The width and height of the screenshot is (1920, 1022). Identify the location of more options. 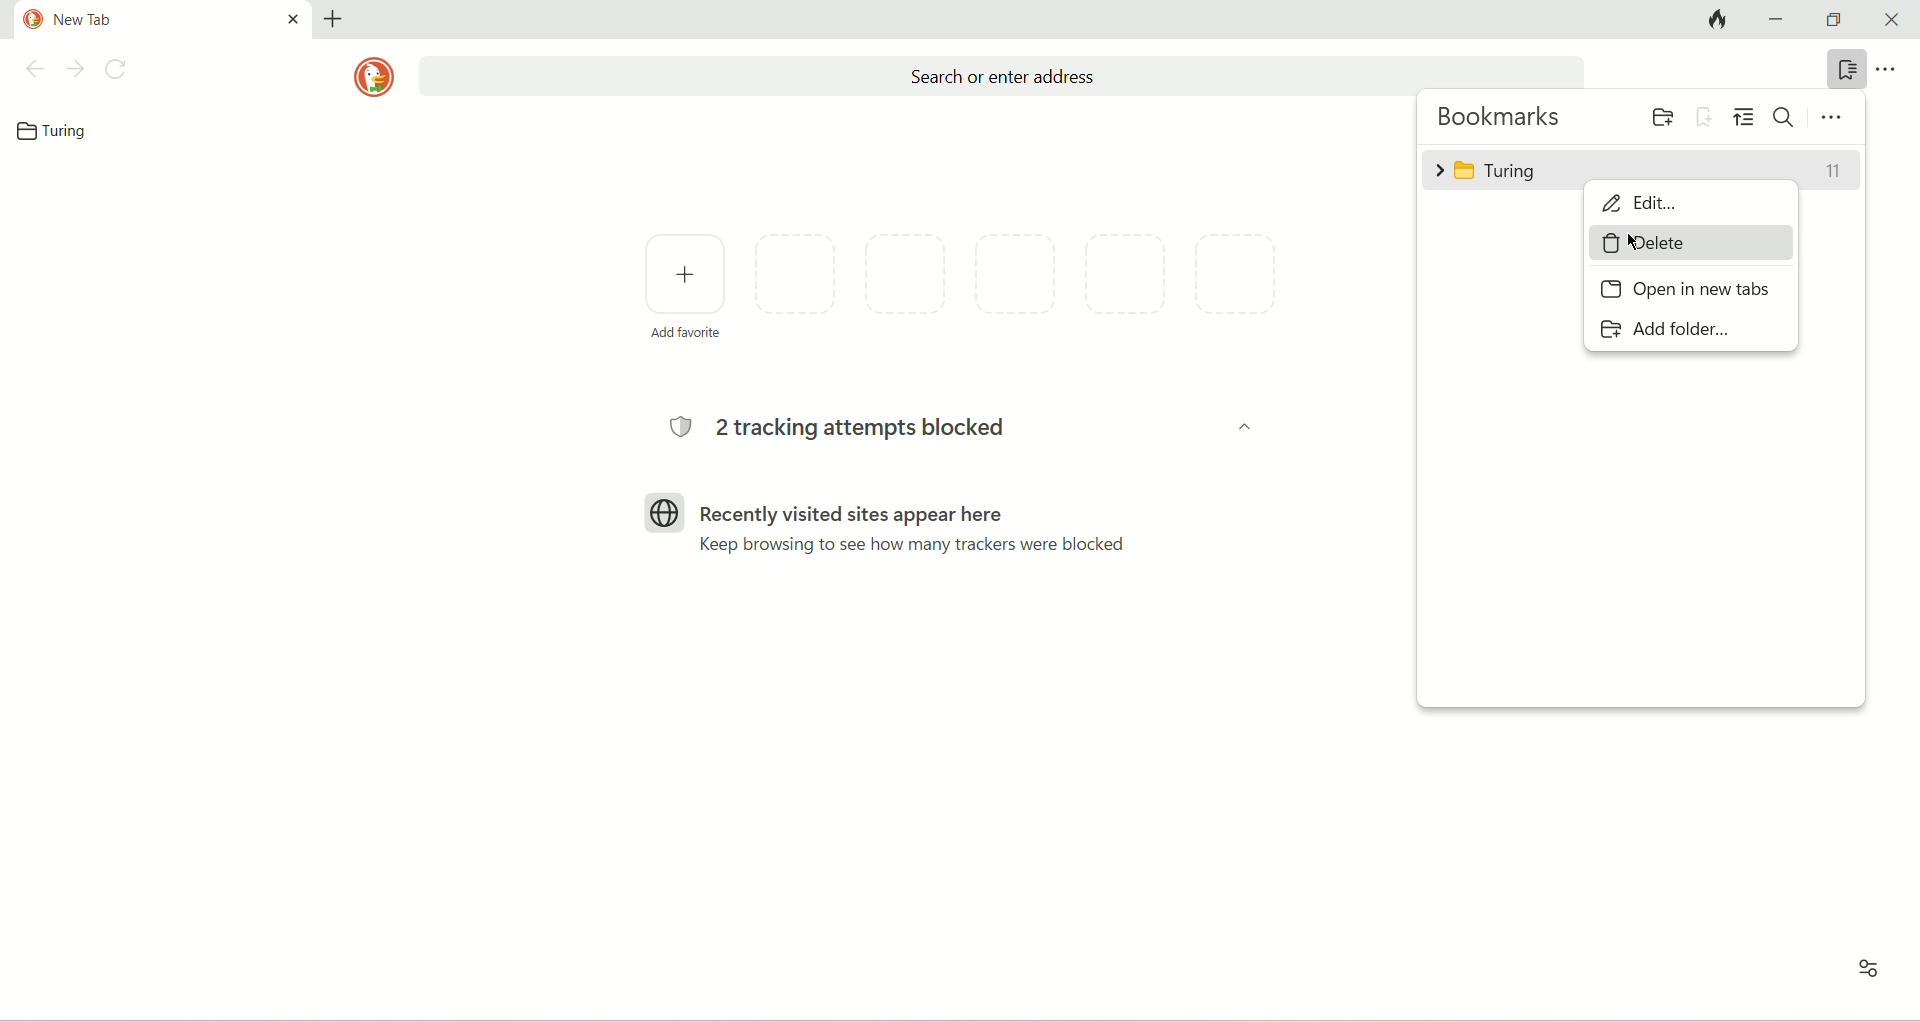
(1889, 70).